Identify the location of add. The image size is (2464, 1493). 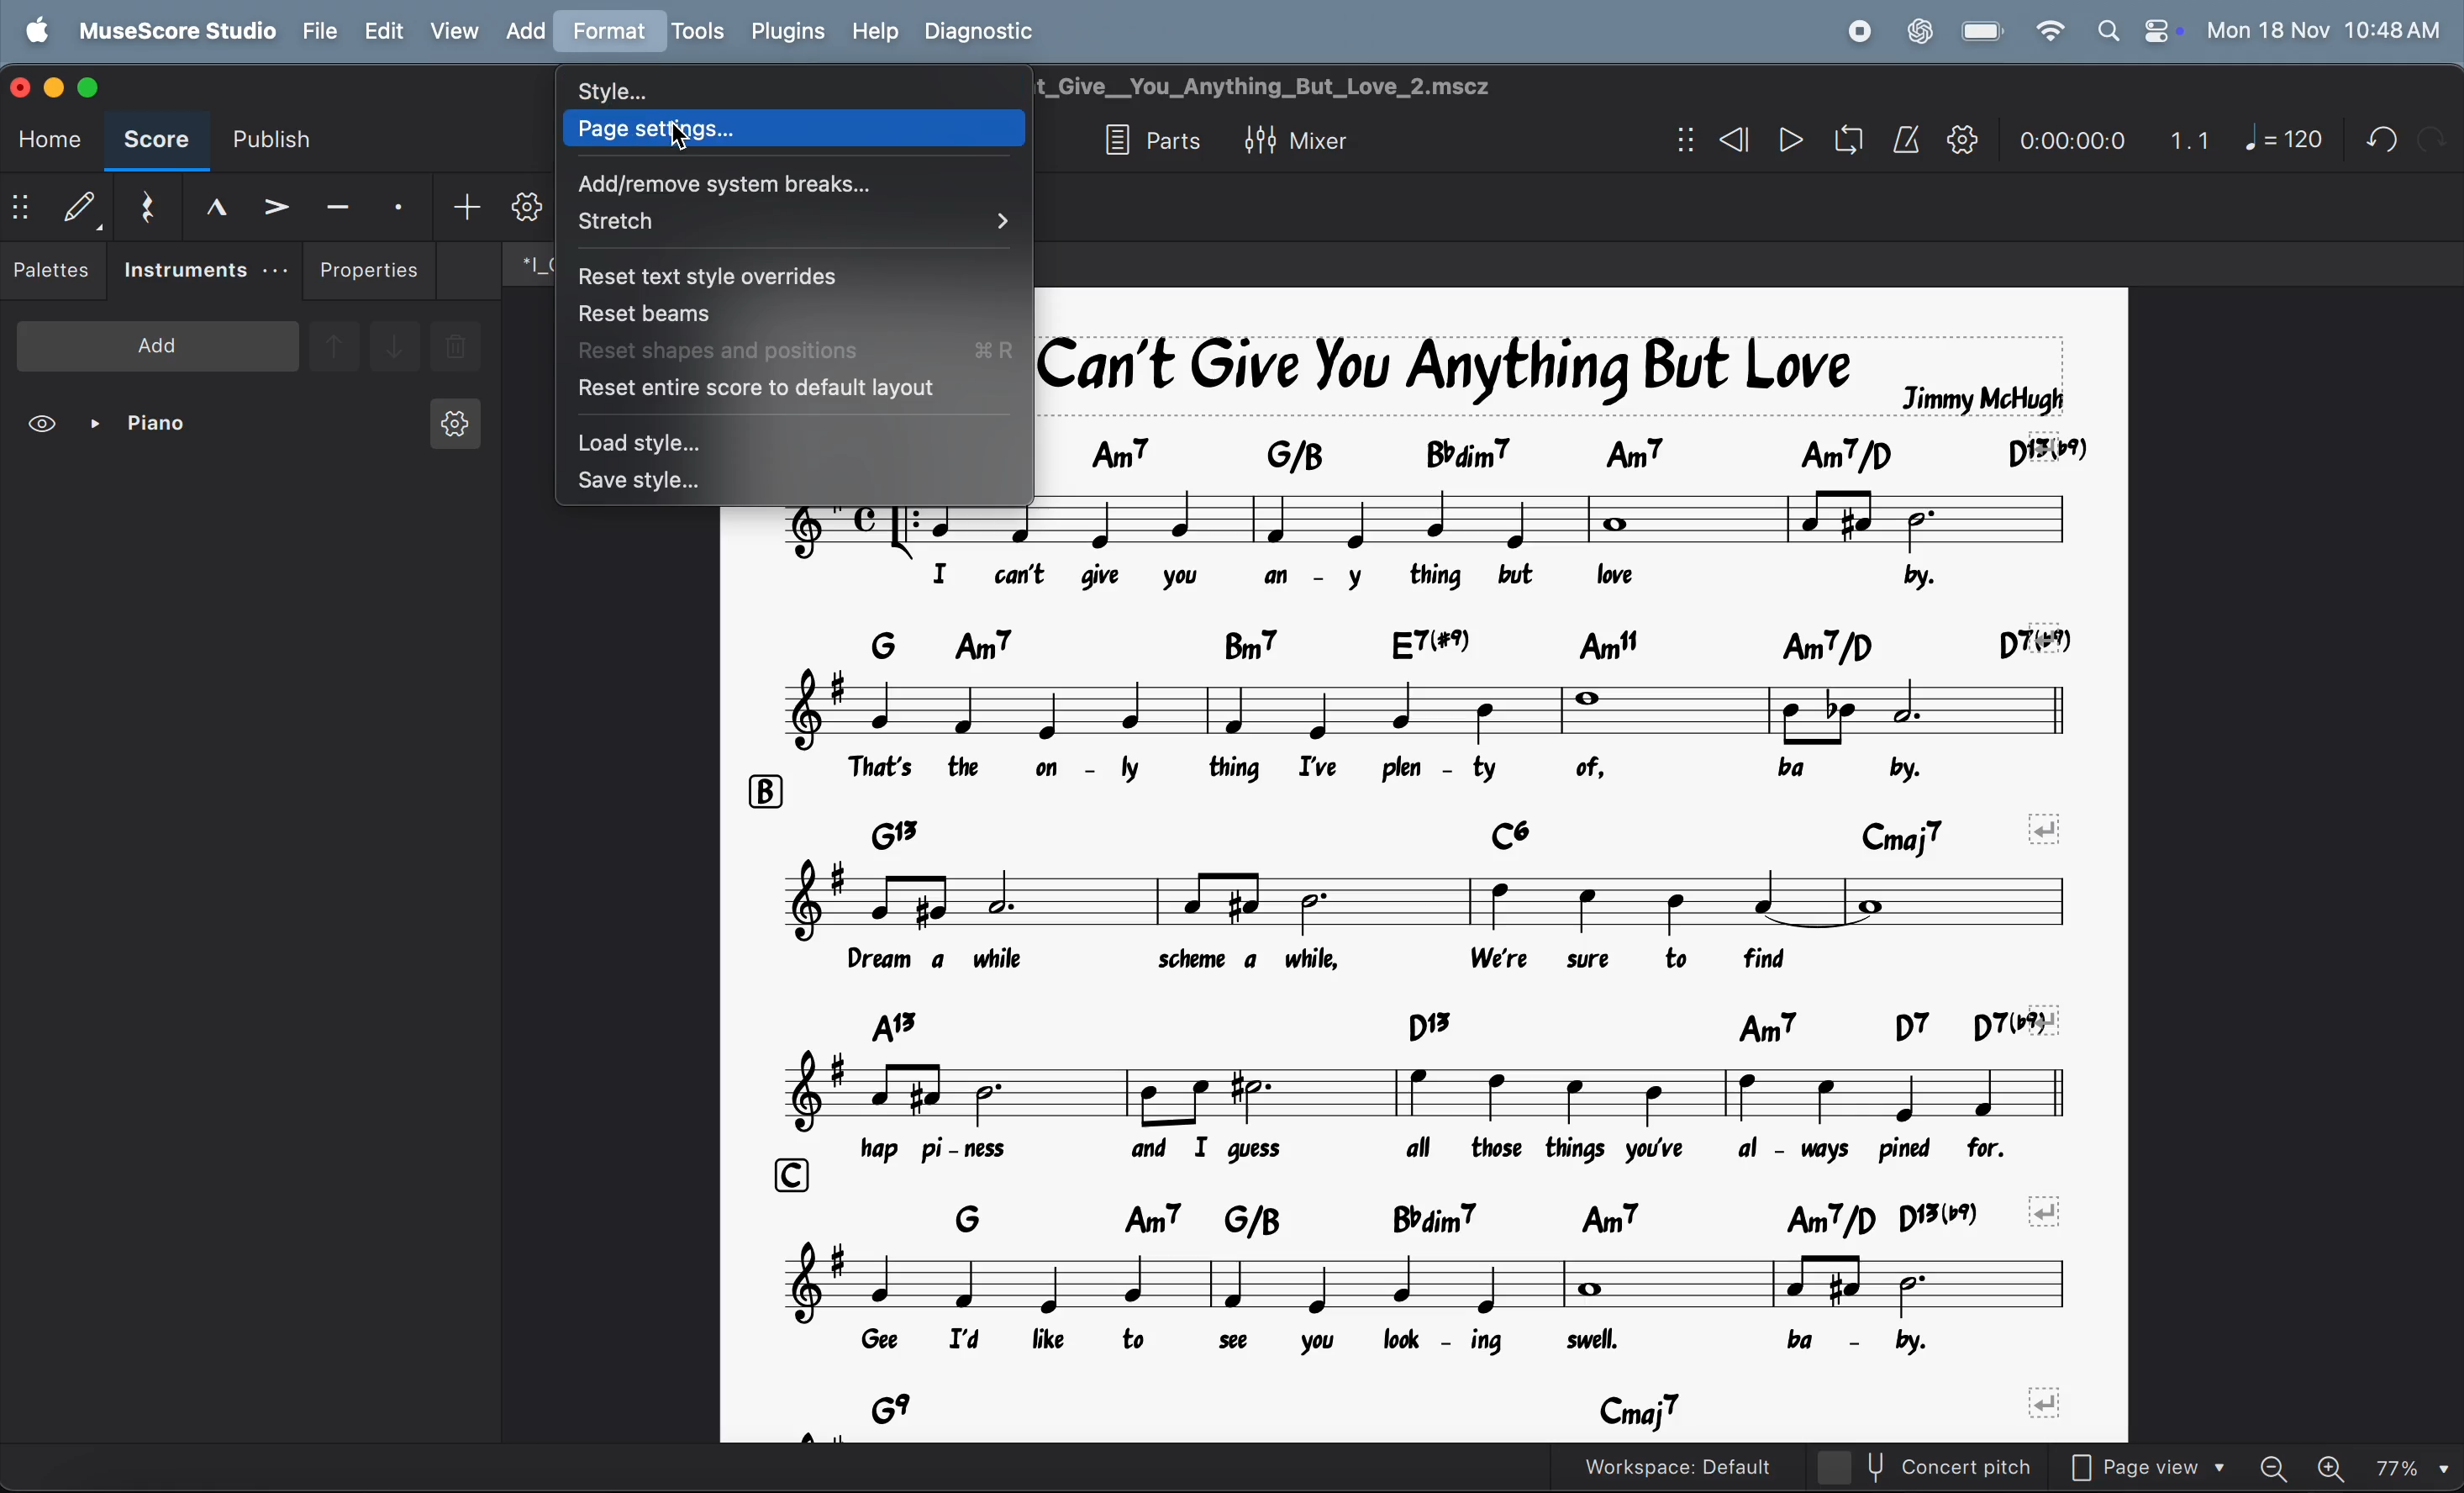
(466, 205).